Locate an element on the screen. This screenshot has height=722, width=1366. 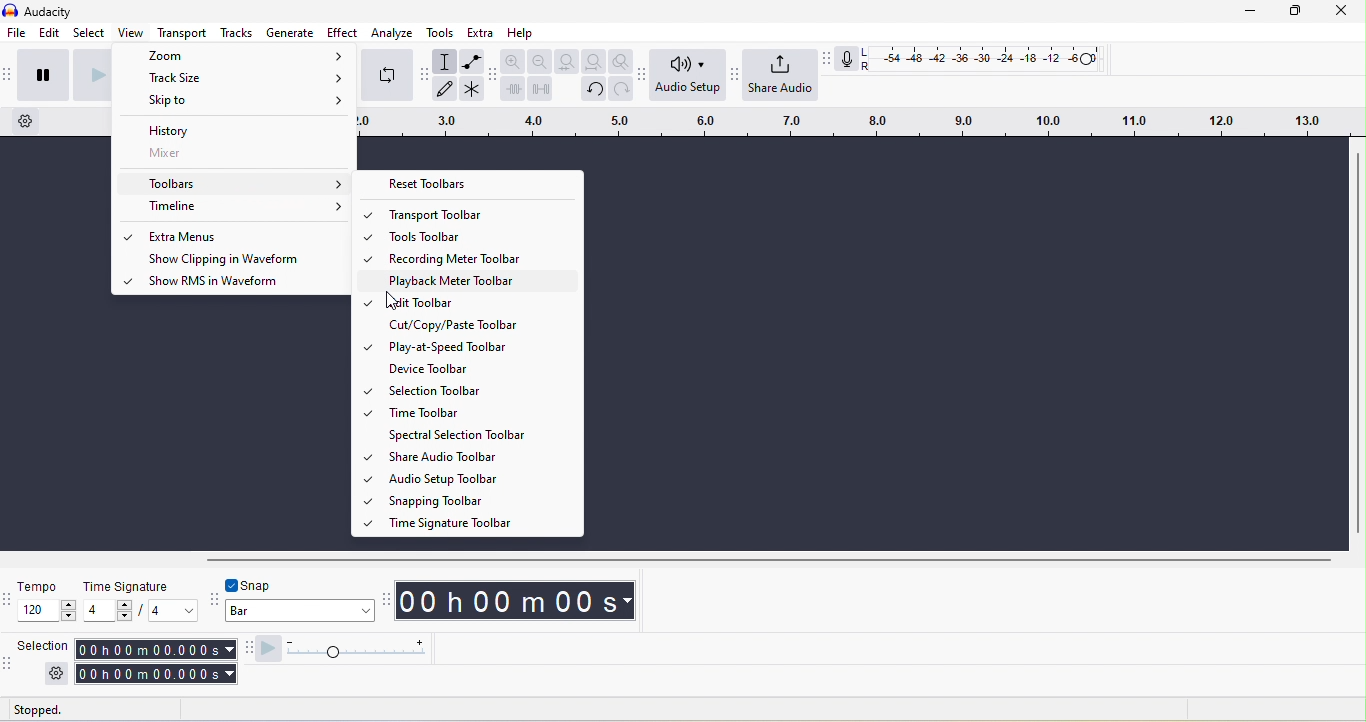
share audio toolbar is located at coordinates (733, 73).